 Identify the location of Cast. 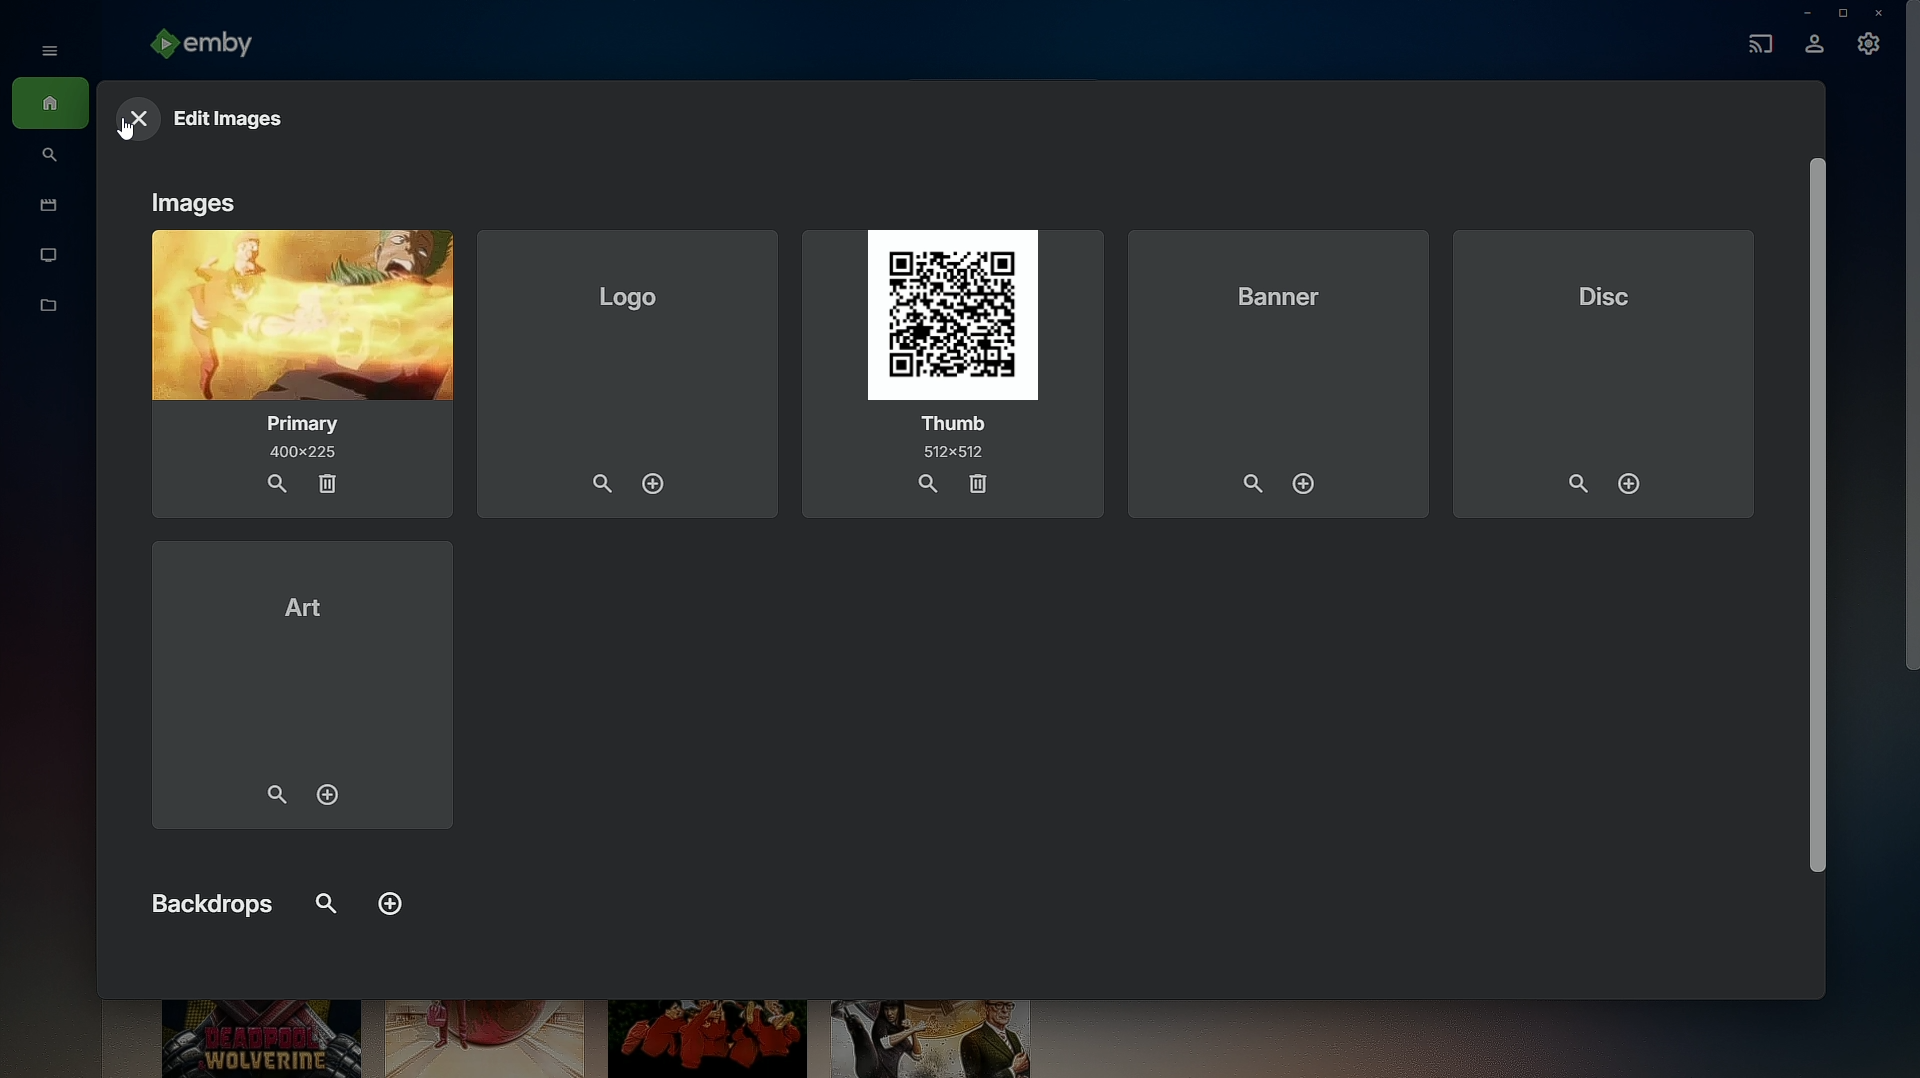
(1756, 41).